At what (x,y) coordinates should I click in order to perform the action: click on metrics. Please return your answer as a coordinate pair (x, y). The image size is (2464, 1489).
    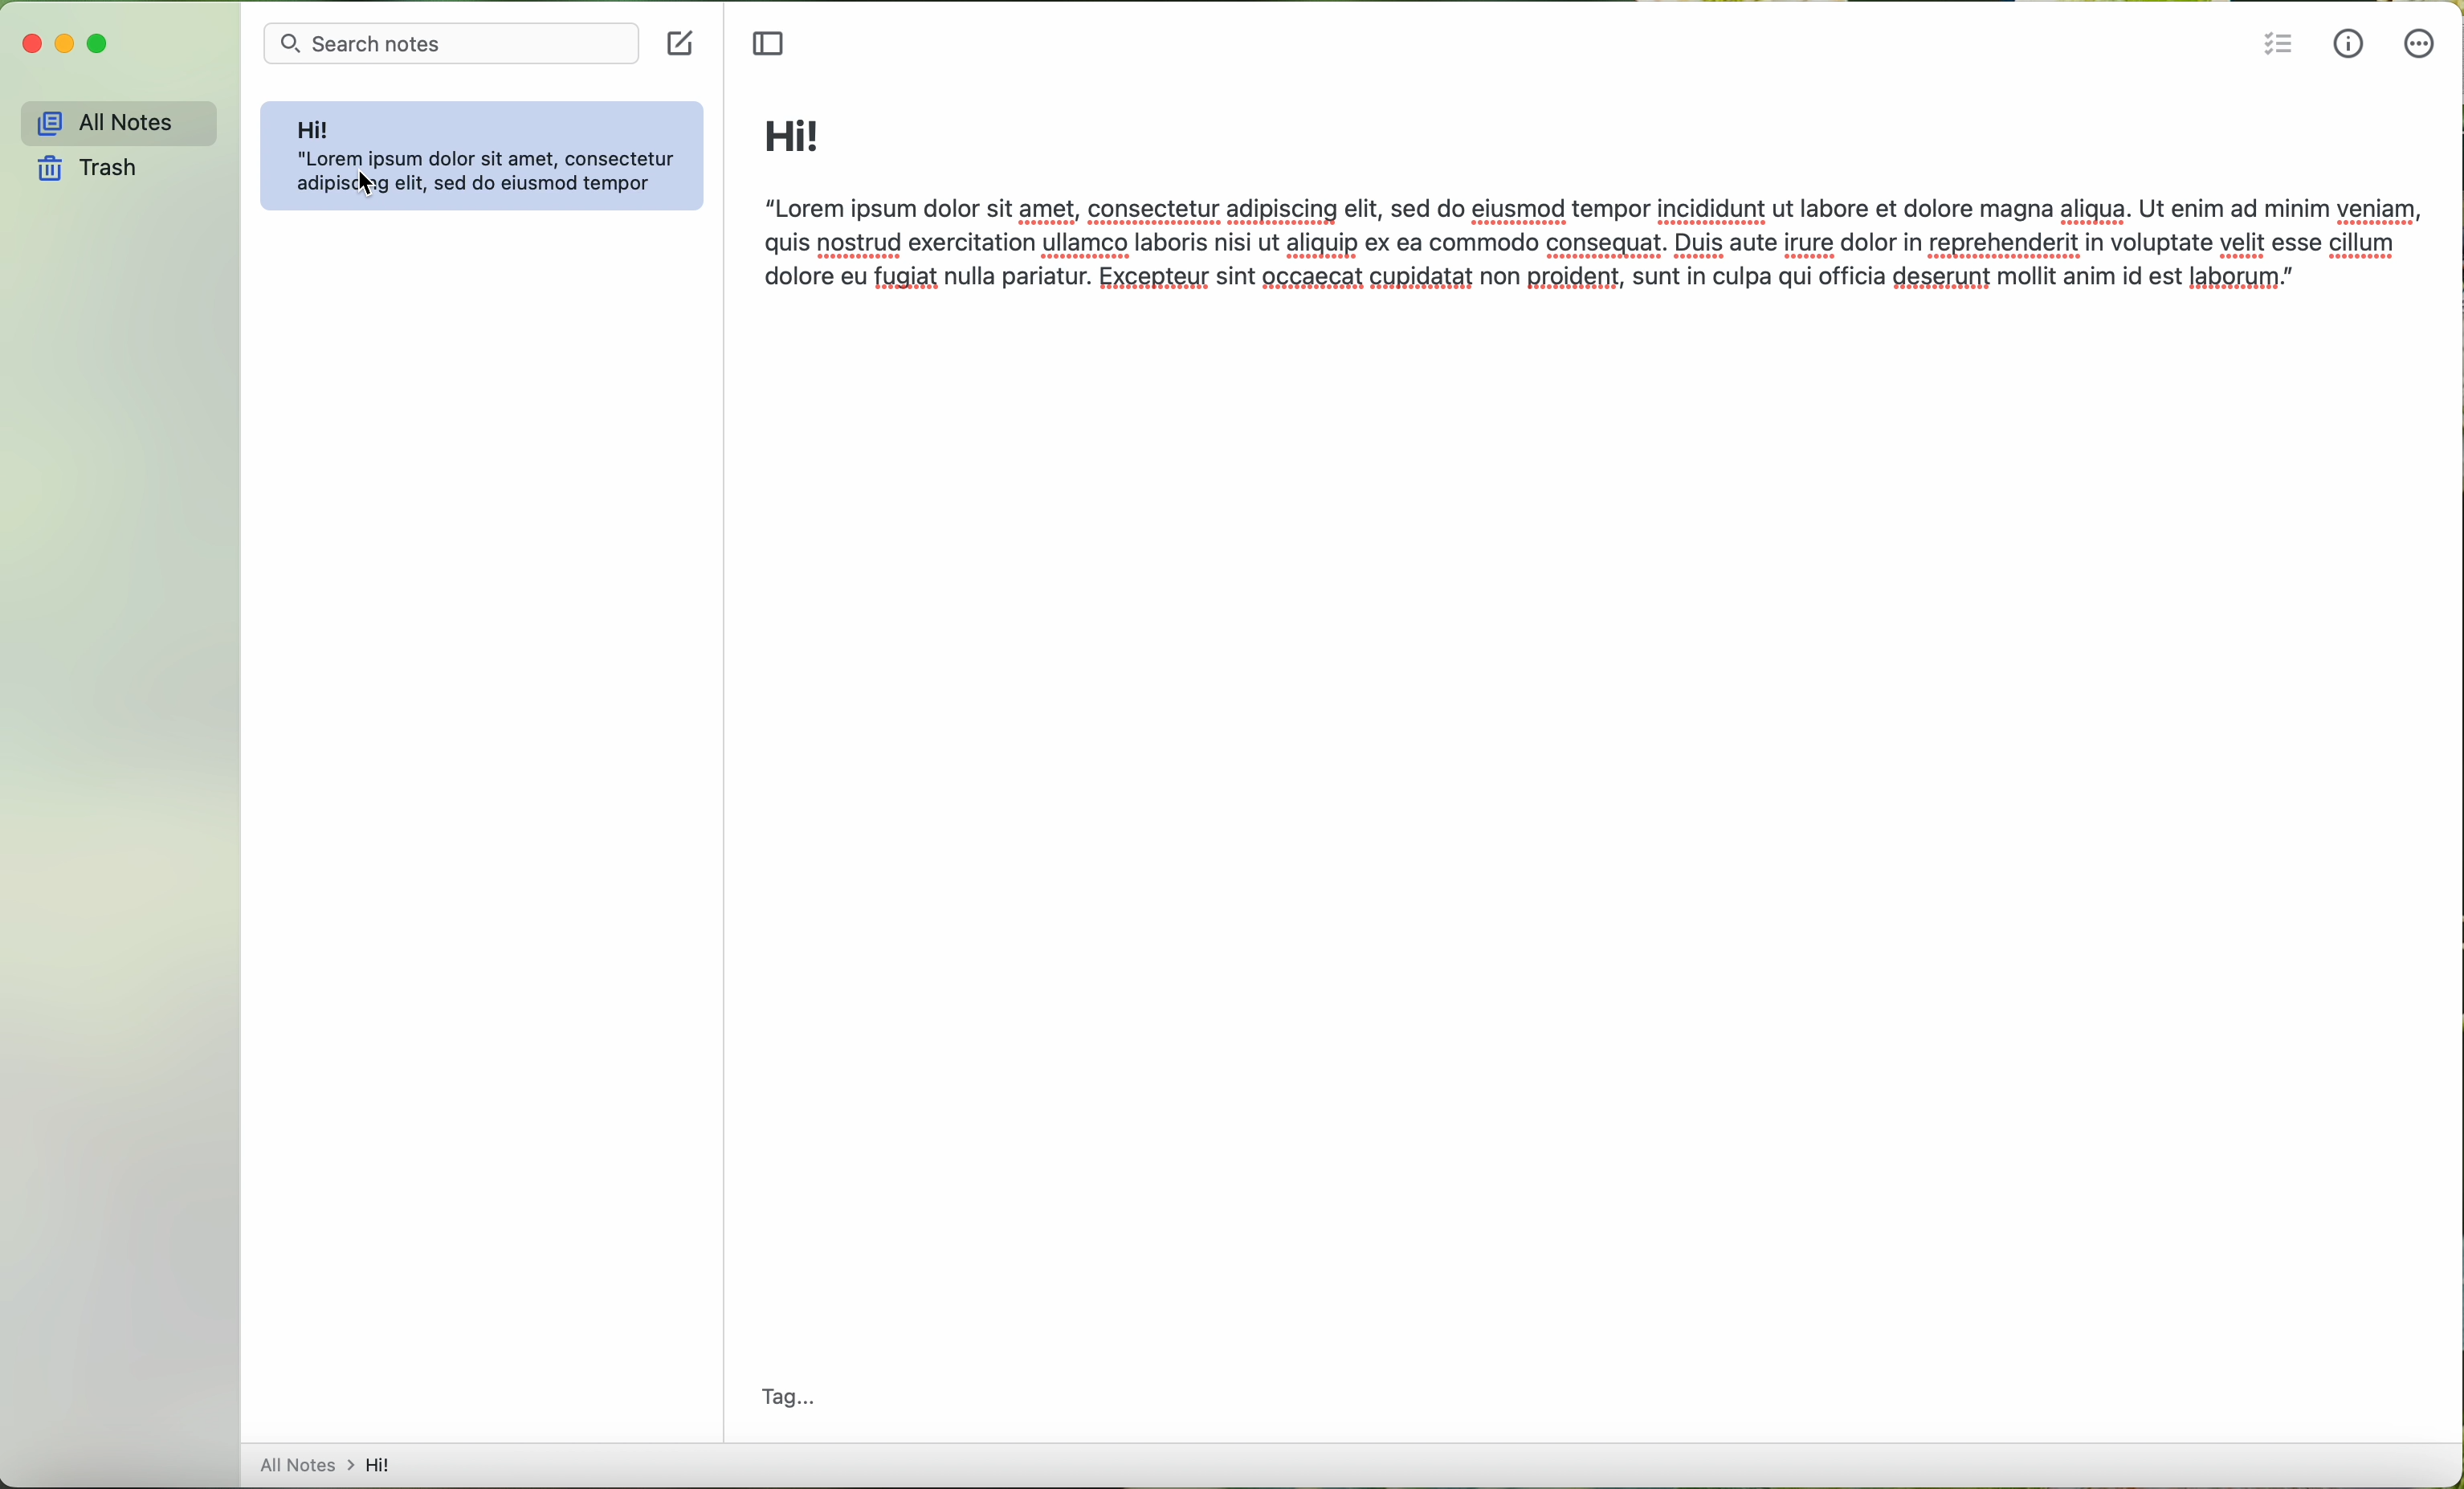
    Looking at the image, I should click on (2350, 42).